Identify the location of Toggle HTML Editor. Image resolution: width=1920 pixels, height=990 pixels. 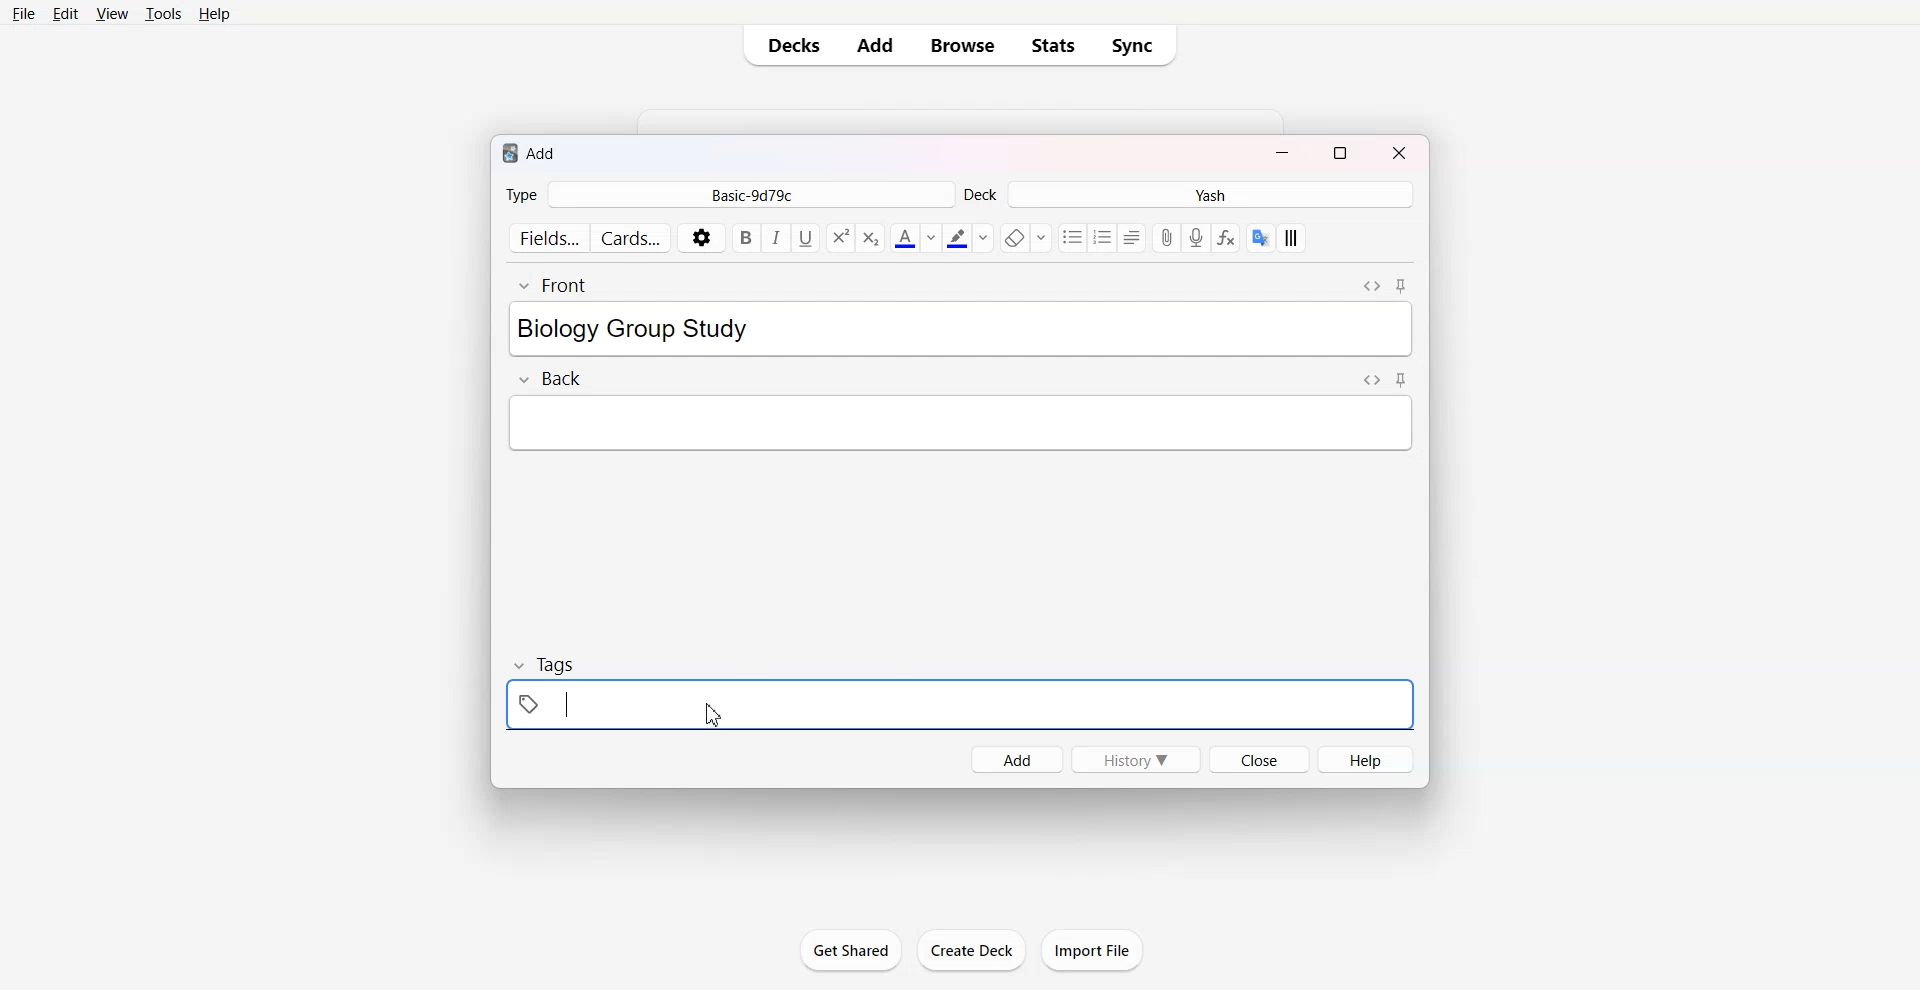
(1371, 380).